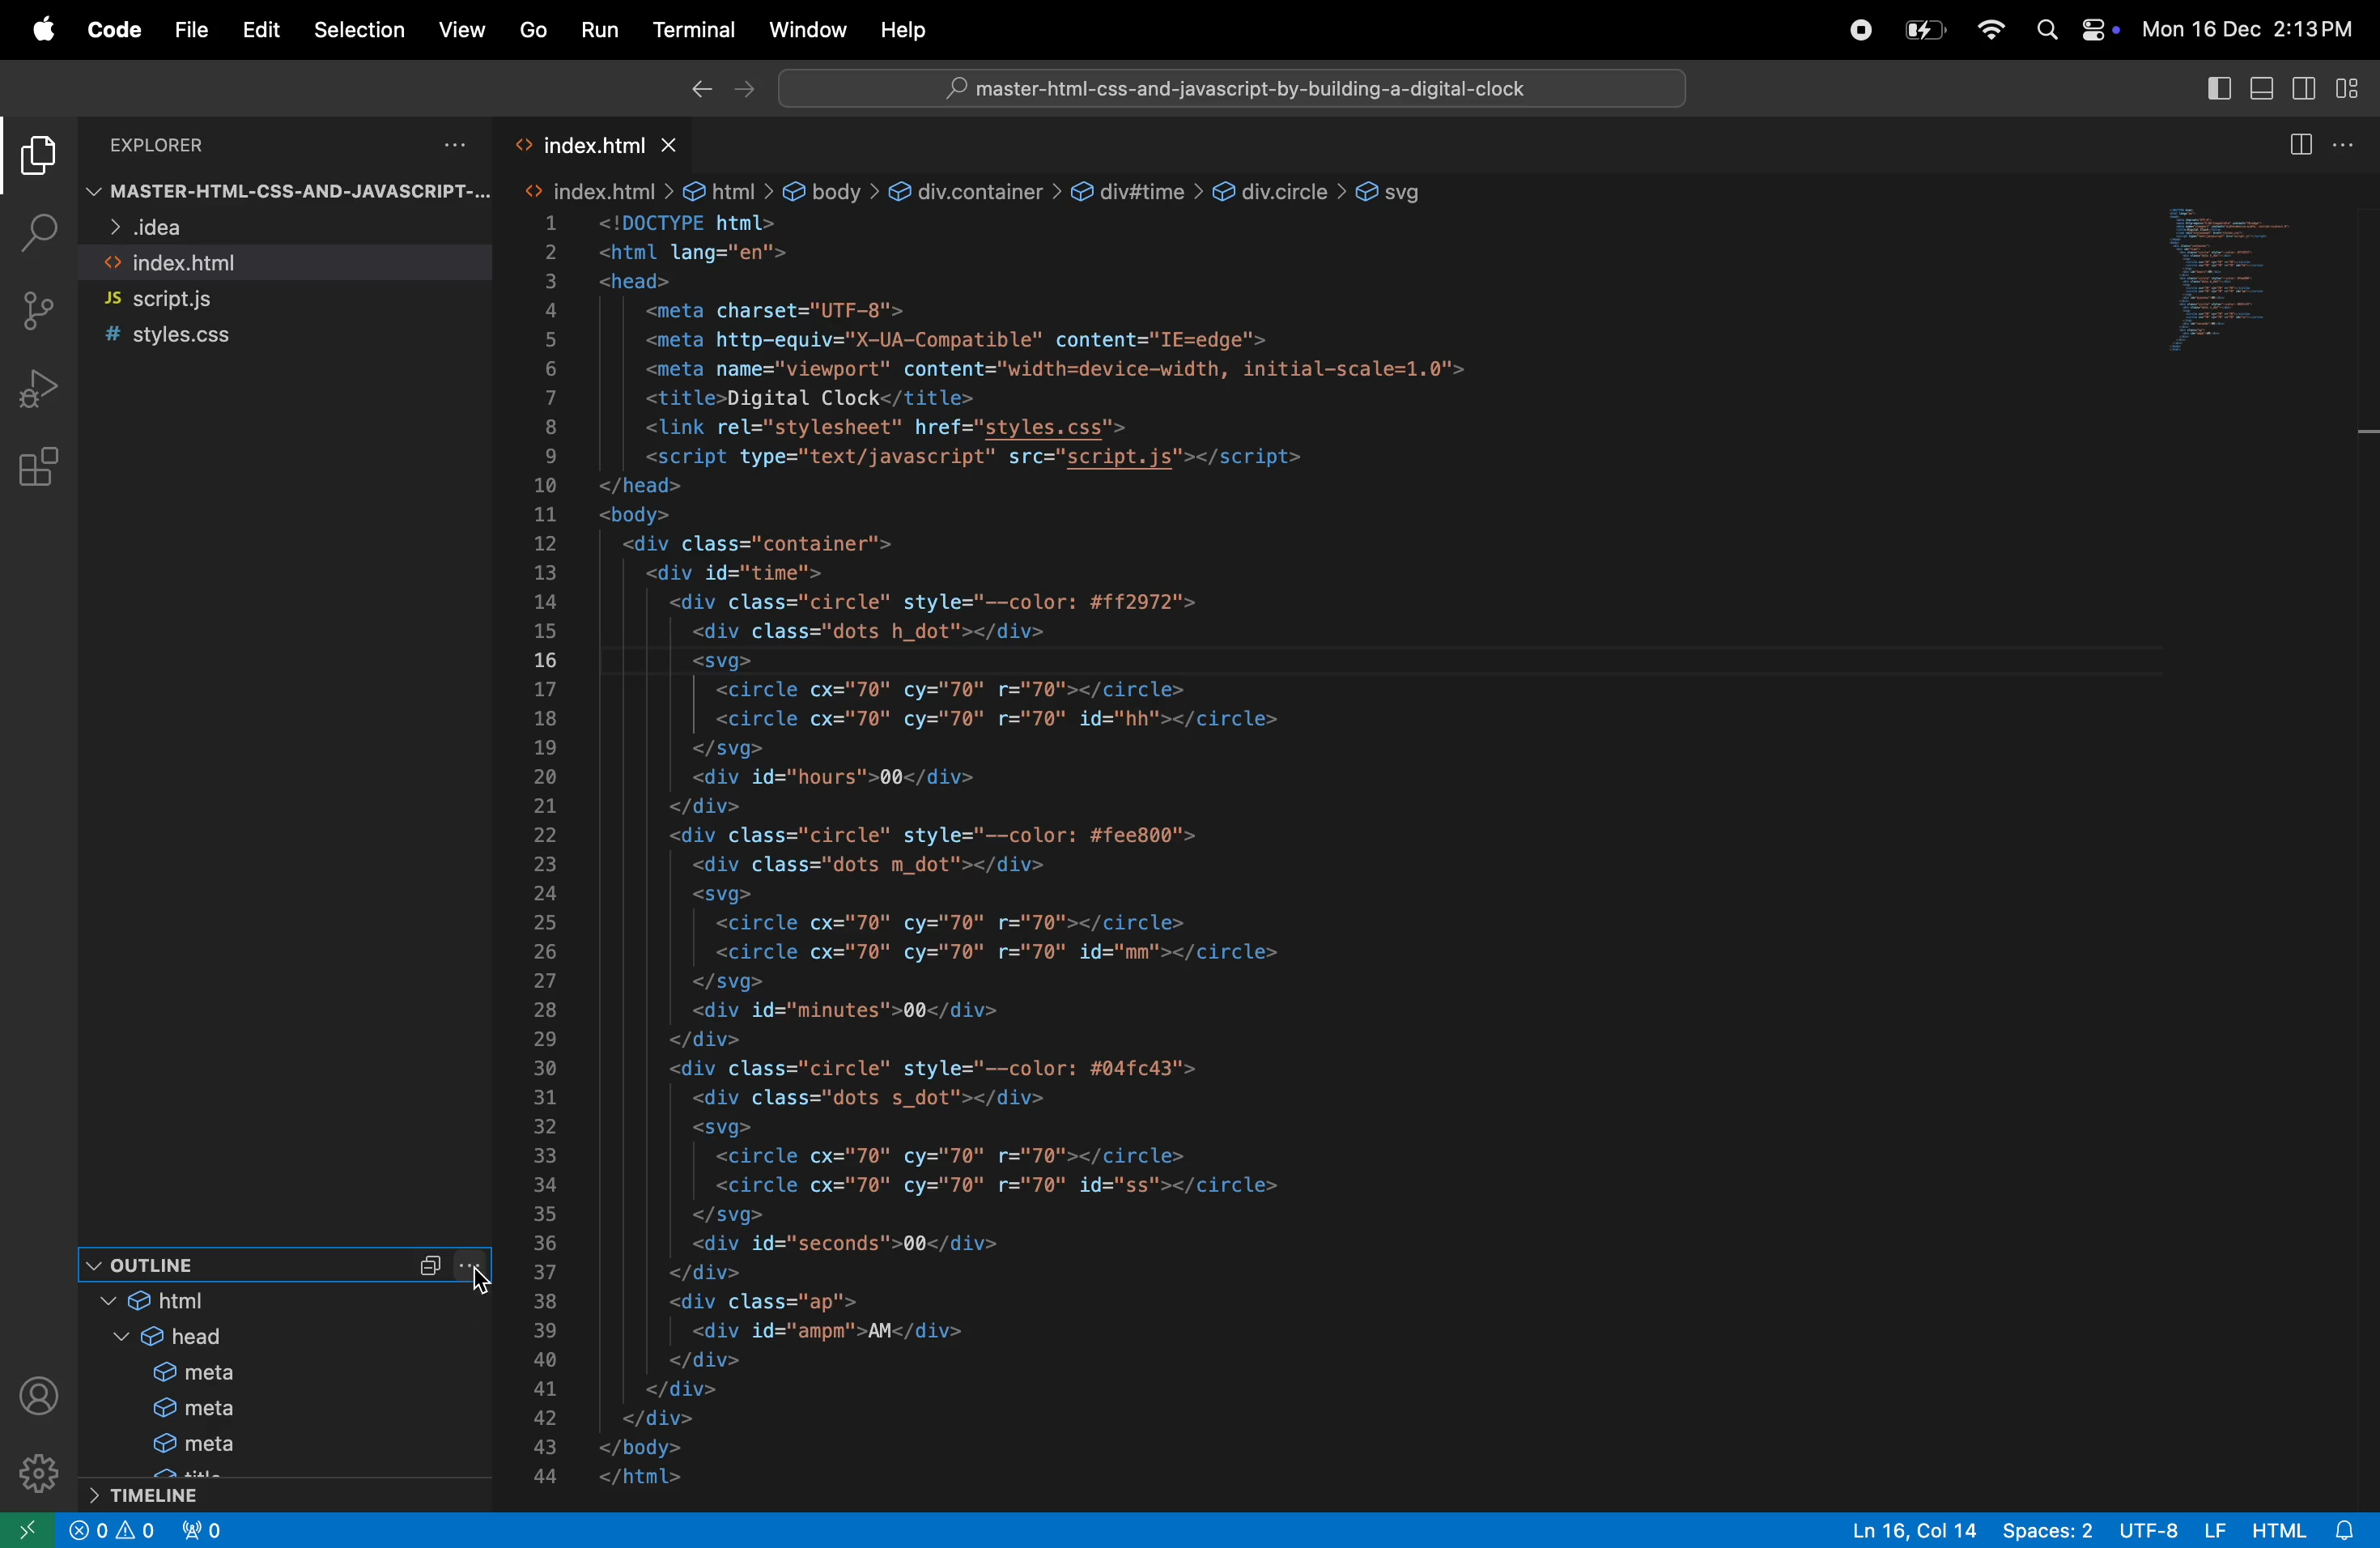 This screenshot has width=2380, height=1548. Describe the element at coordinates (549, 854) in the screenshot. I see `line numbers` at that location.